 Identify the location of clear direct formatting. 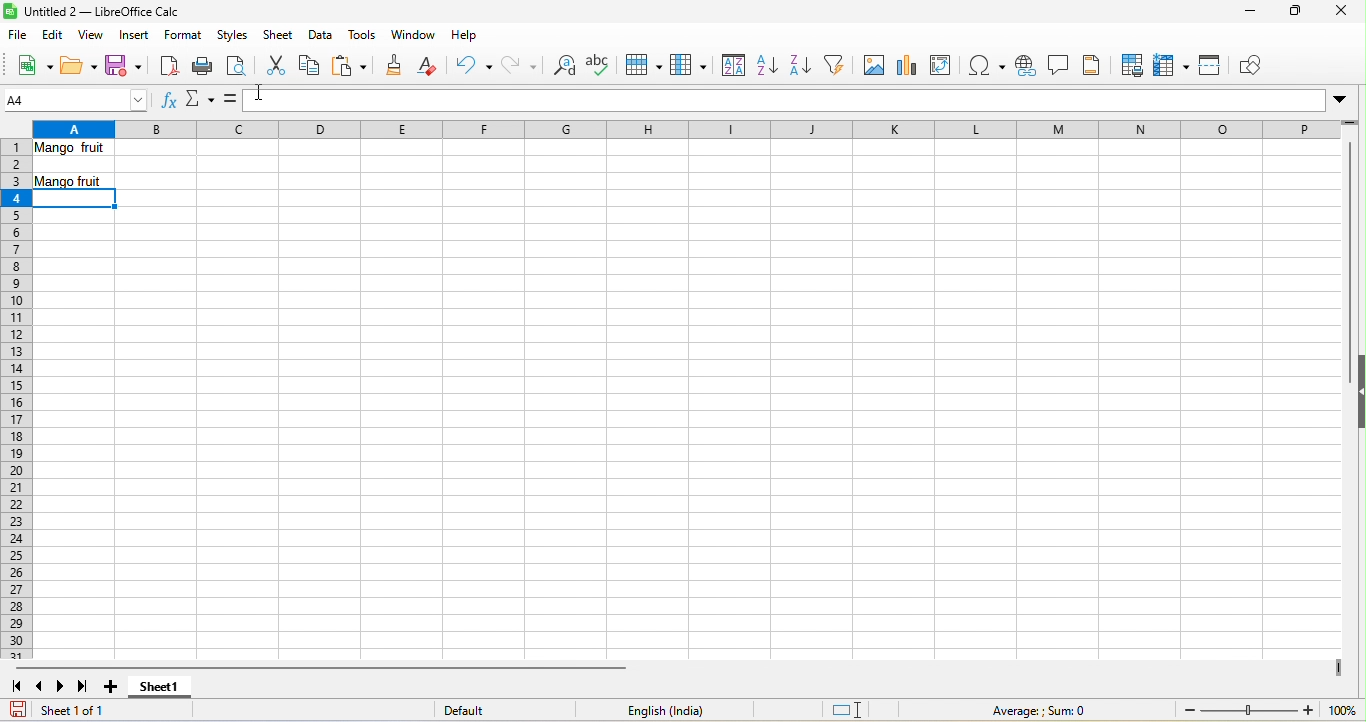
(433, 68).